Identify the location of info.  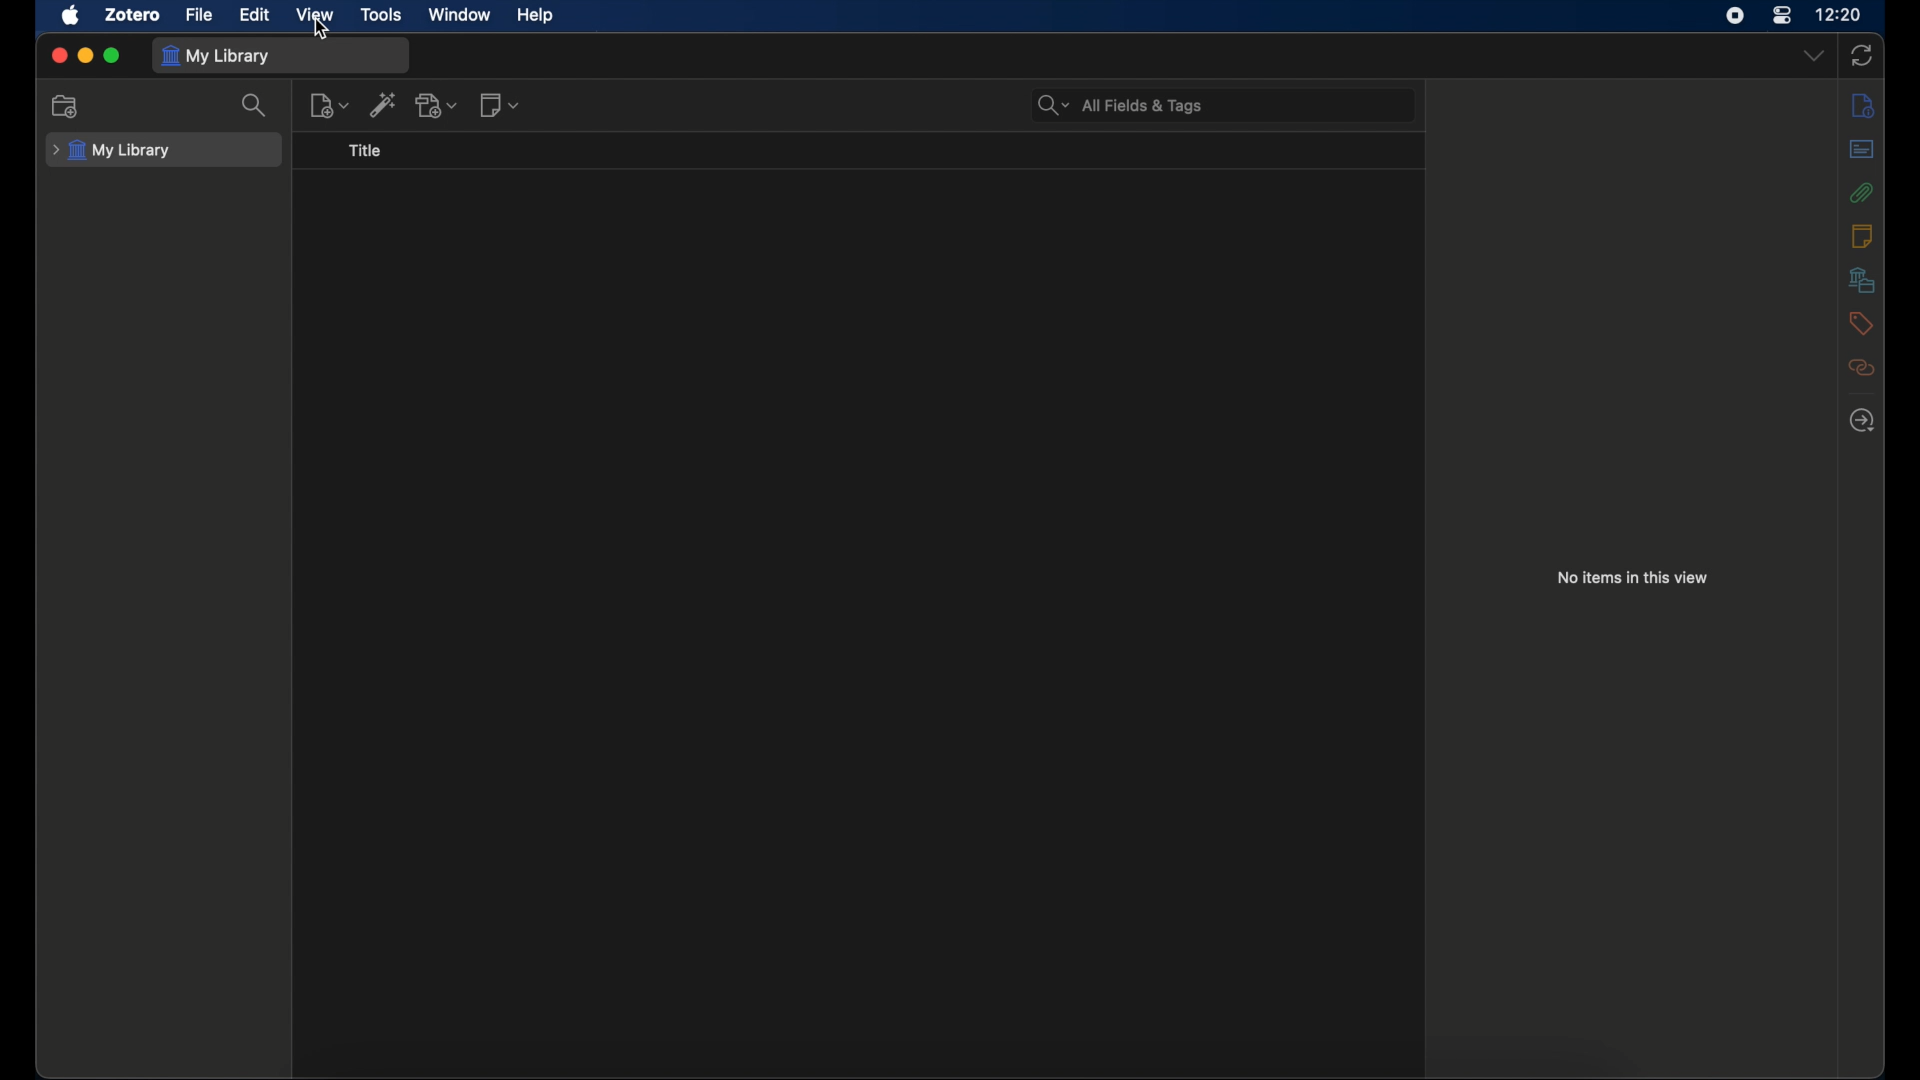
(1864, 106).